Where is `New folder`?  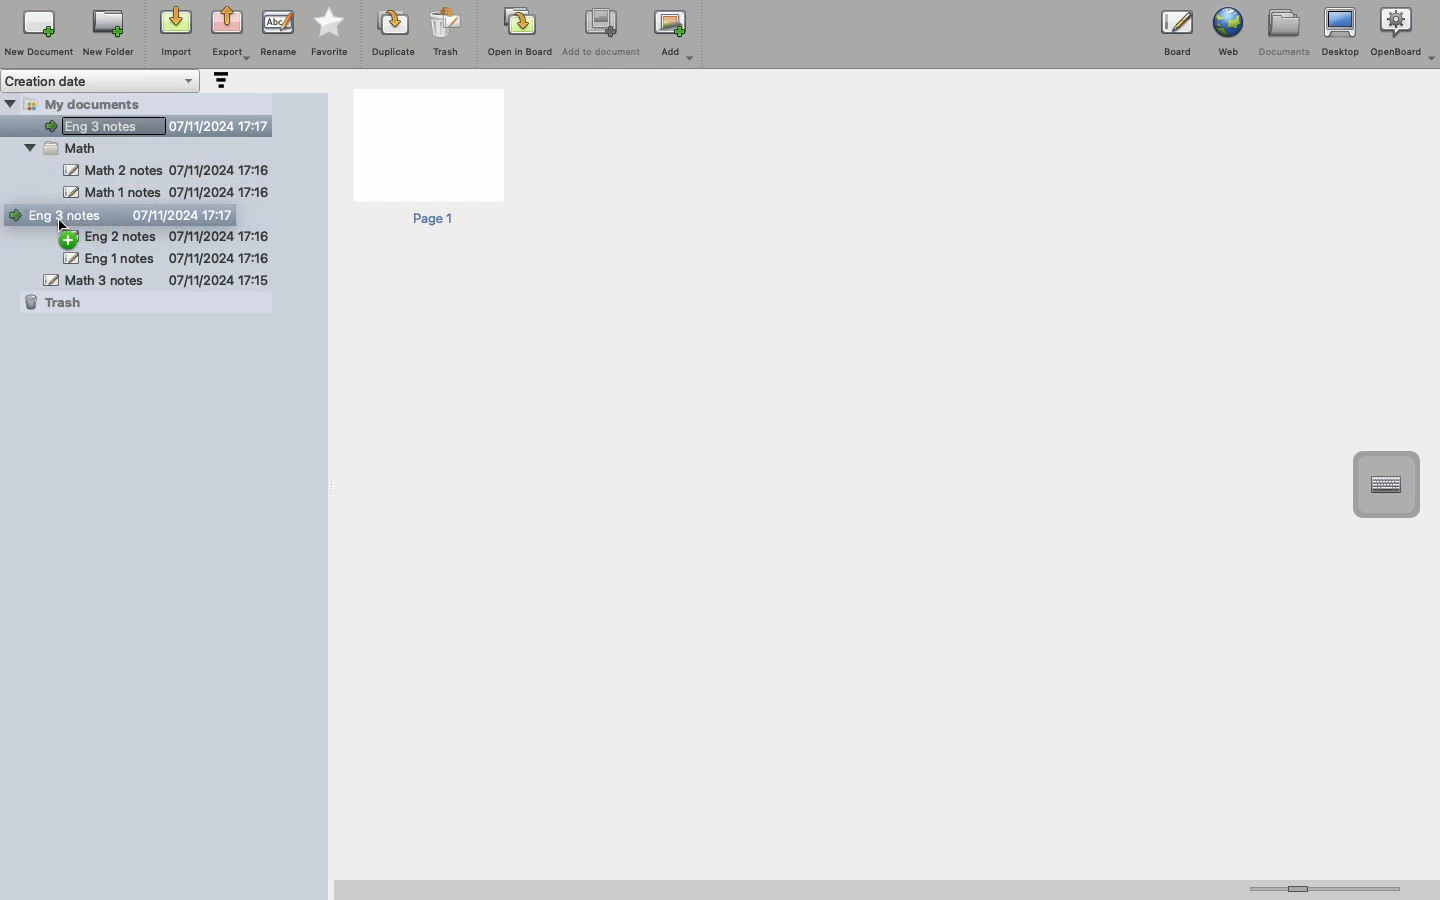 New folder is located at coordinates (107, 34).